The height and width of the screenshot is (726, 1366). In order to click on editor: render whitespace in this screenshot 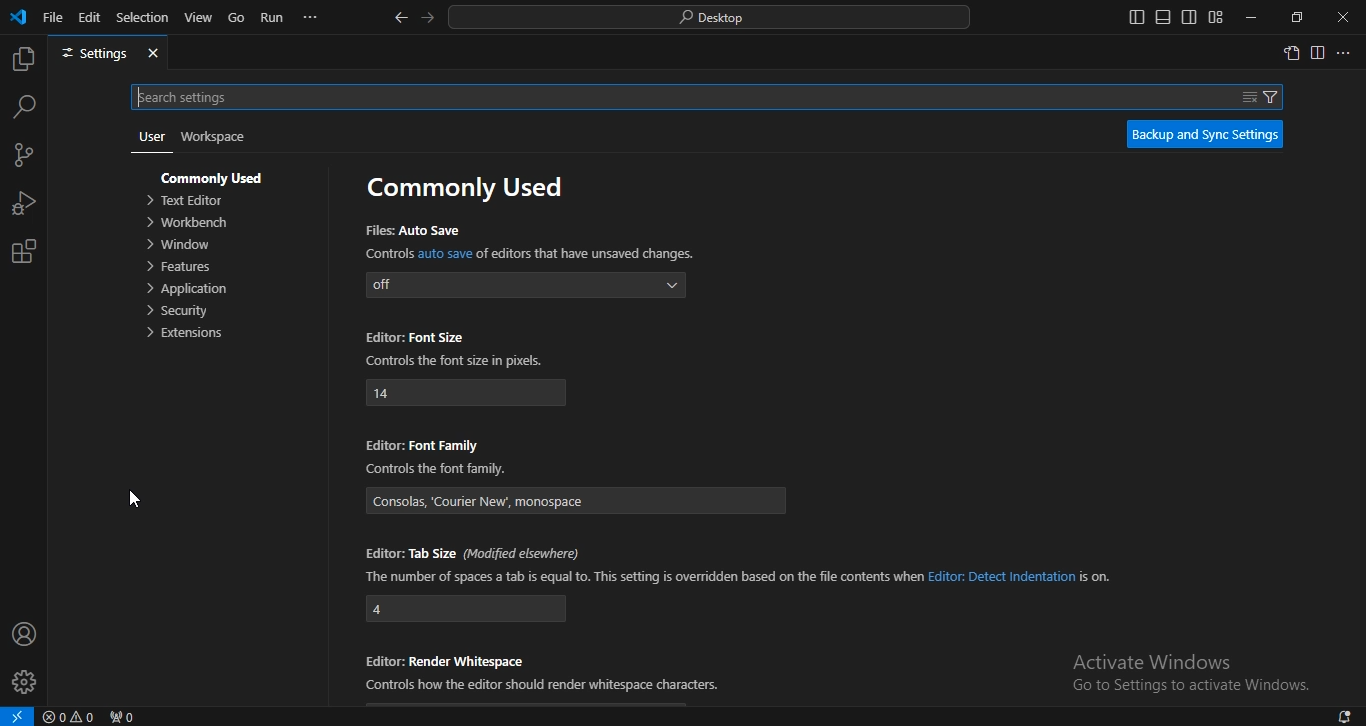, I will do `click(542, 687)`.